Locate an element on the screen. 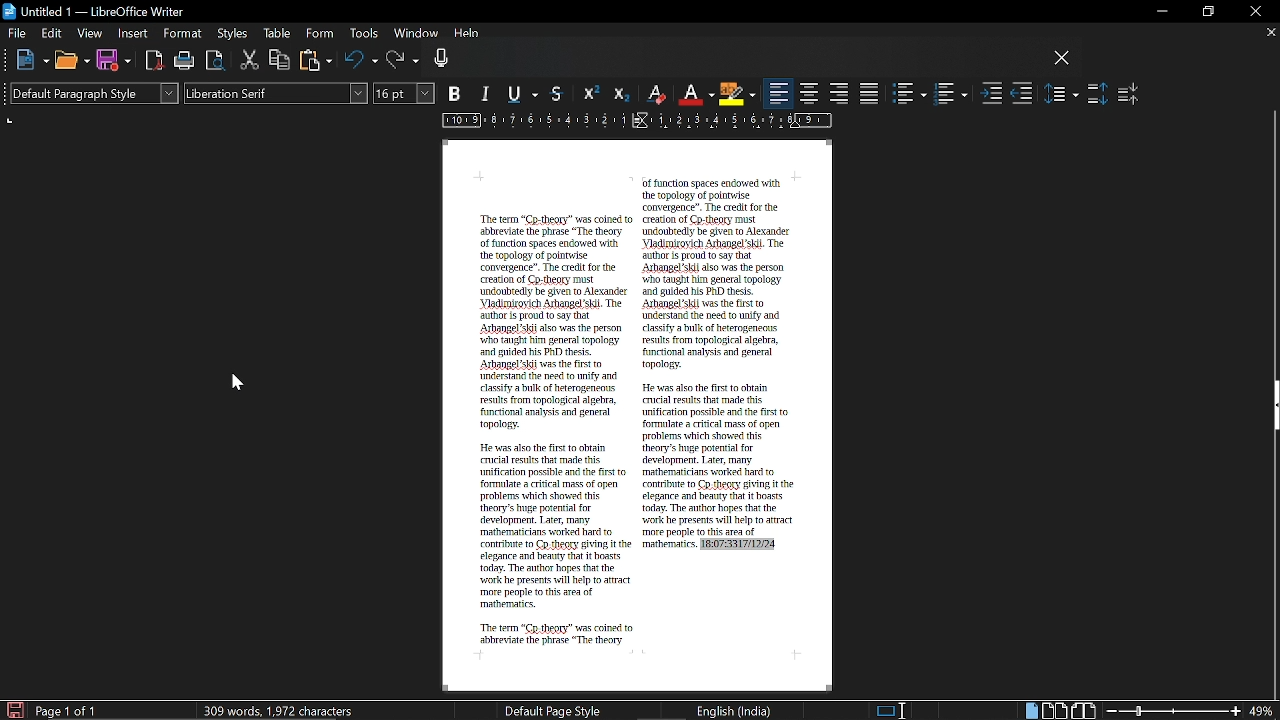  View is located at coordinates (90, 32).